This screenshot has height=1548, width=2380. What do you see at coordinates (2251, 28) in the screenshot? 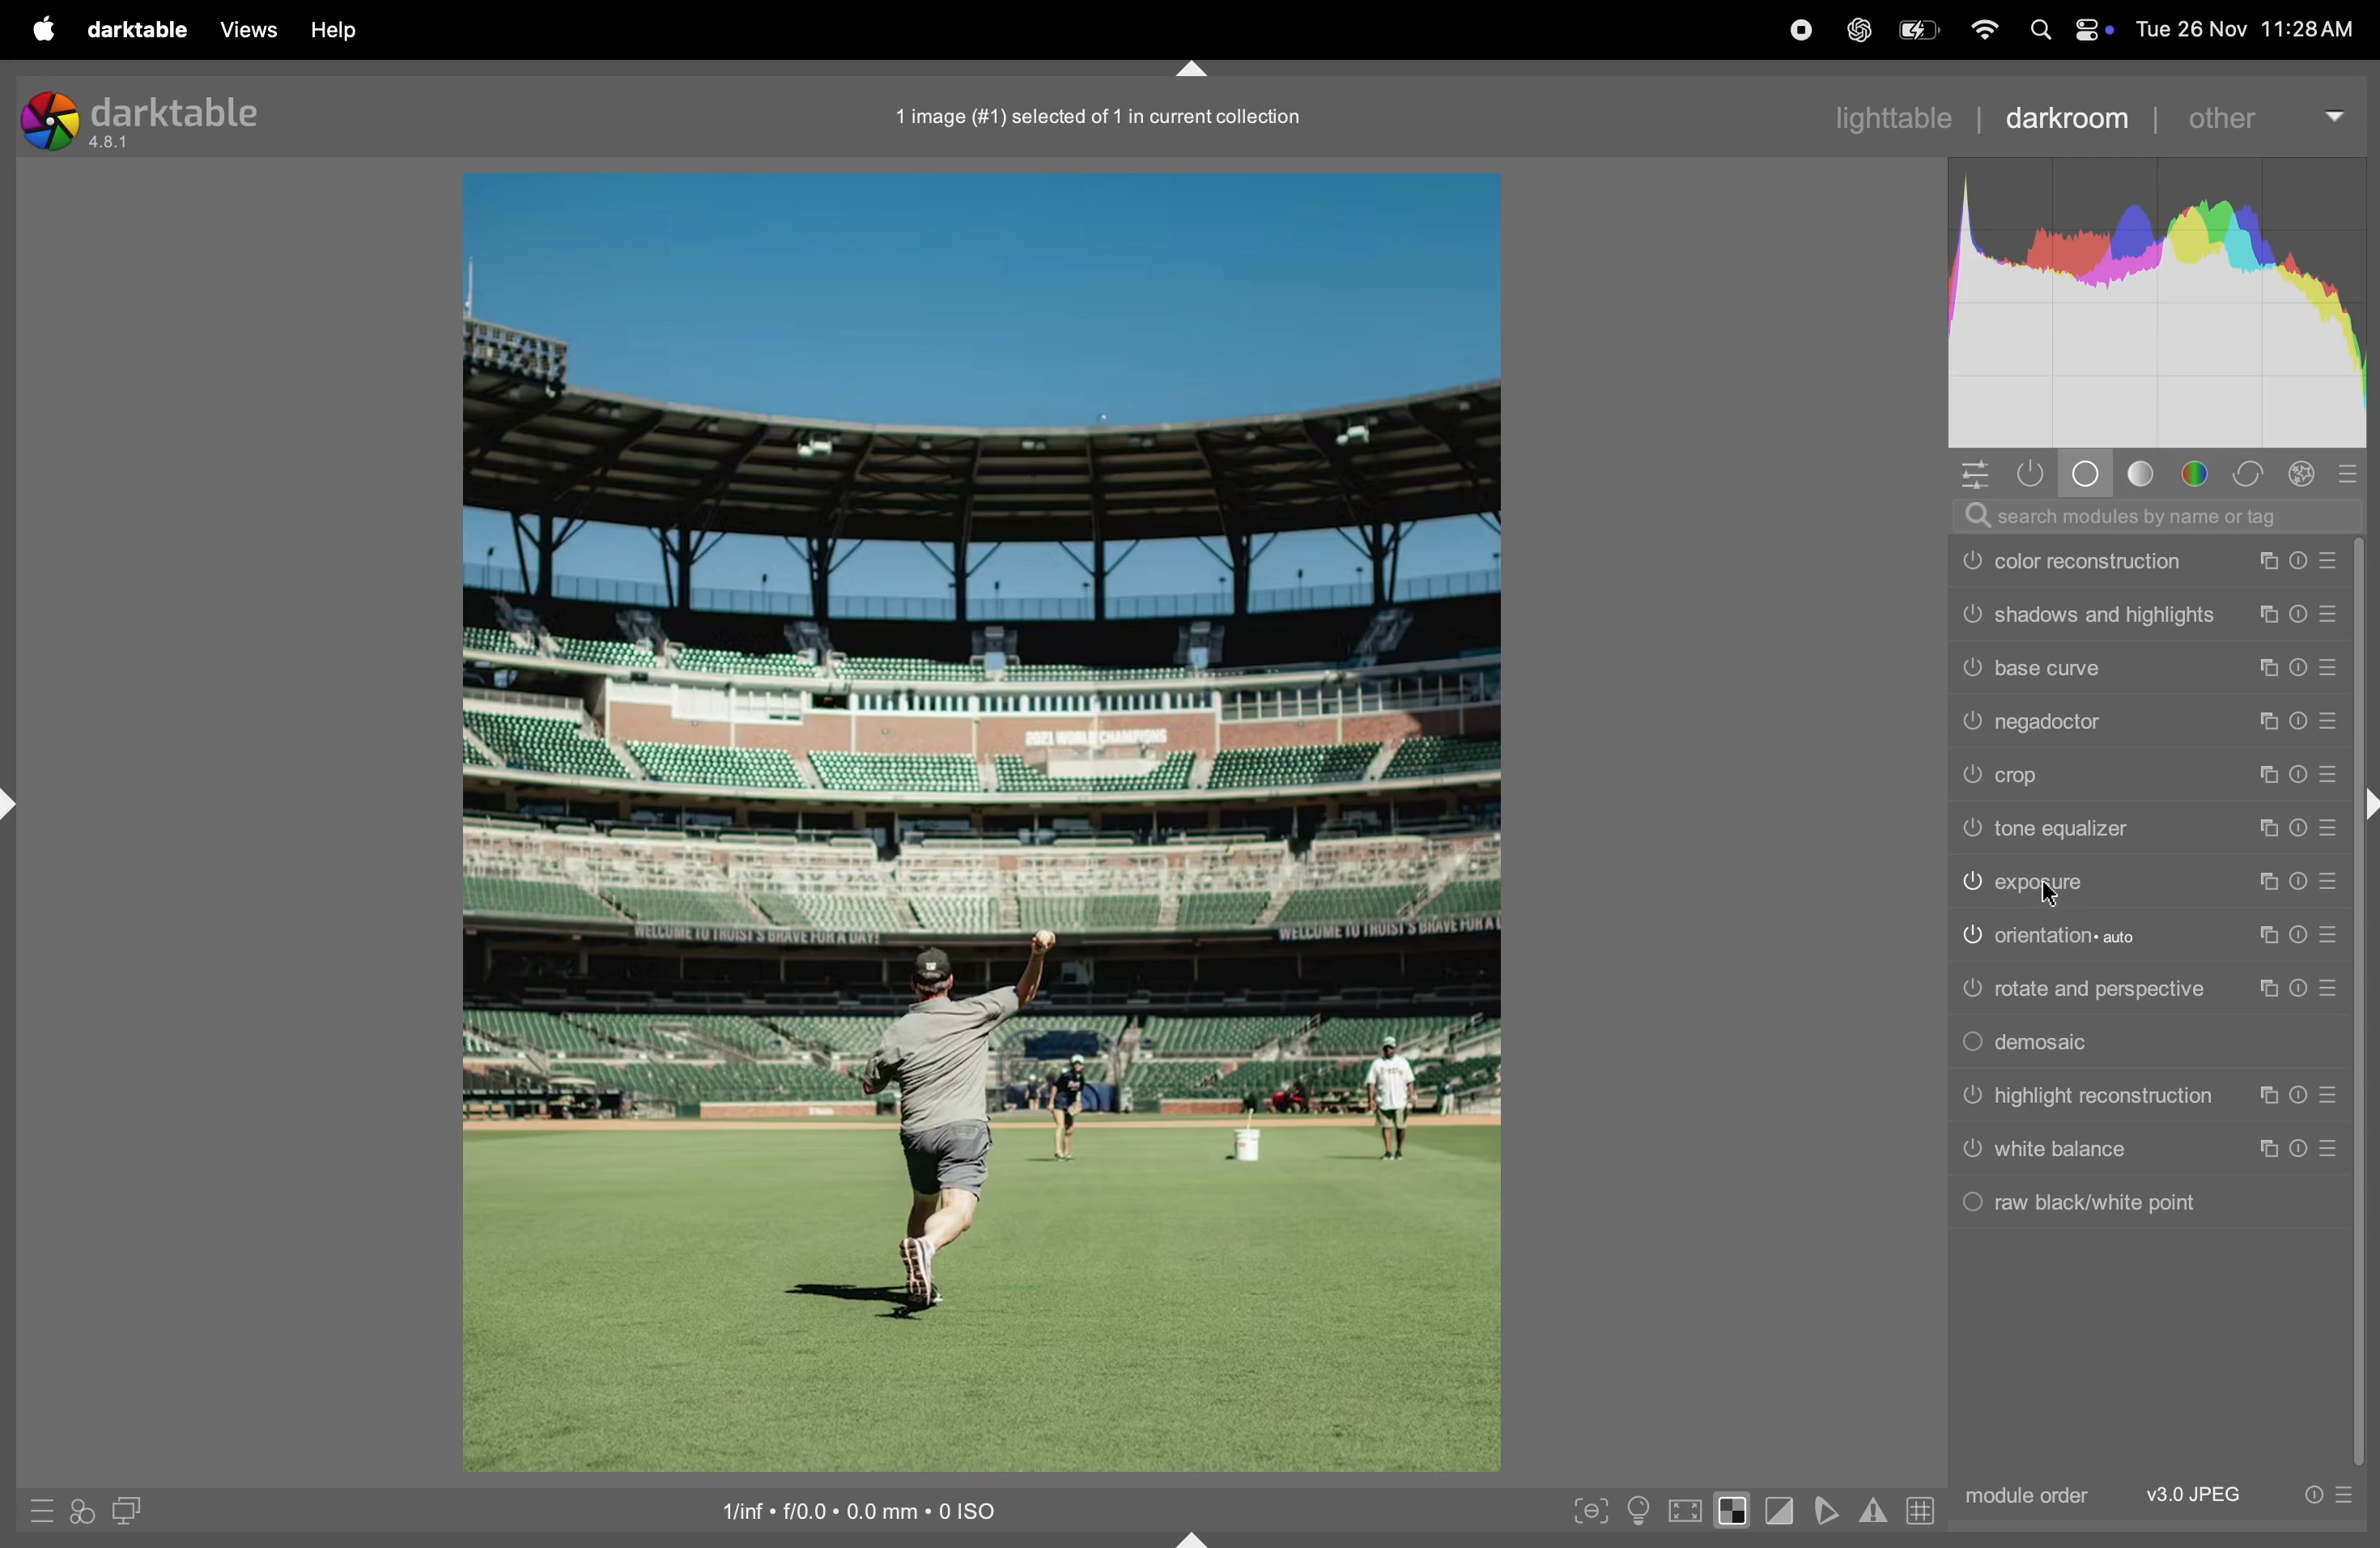
I see `date and time` at bounding box center [2251, 28].